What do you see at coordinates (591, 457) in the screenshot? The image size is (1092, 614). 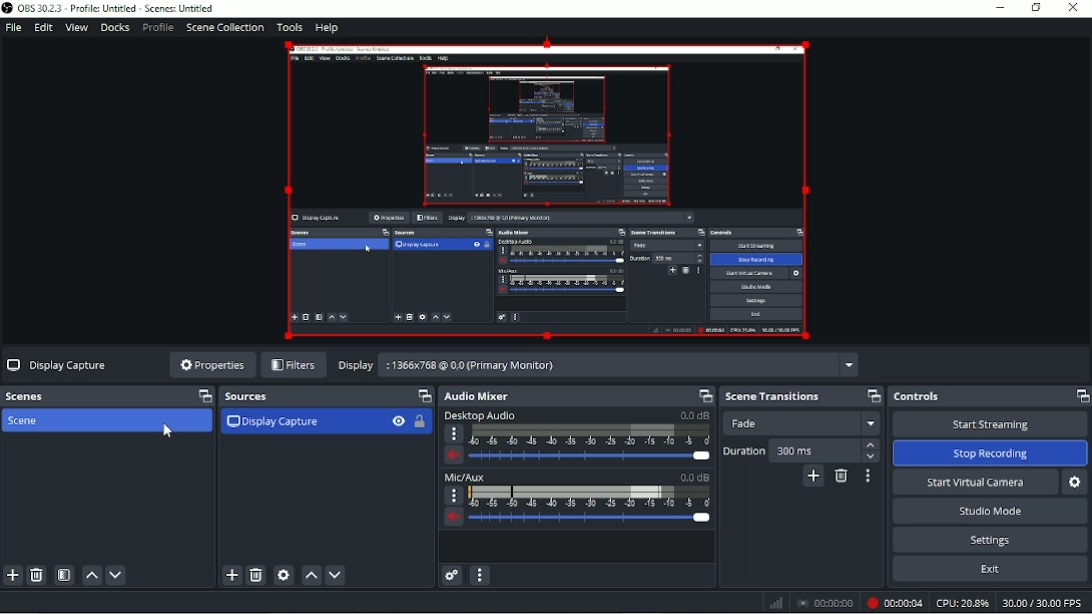 I see `Slider` at bounding box center [591, 457].